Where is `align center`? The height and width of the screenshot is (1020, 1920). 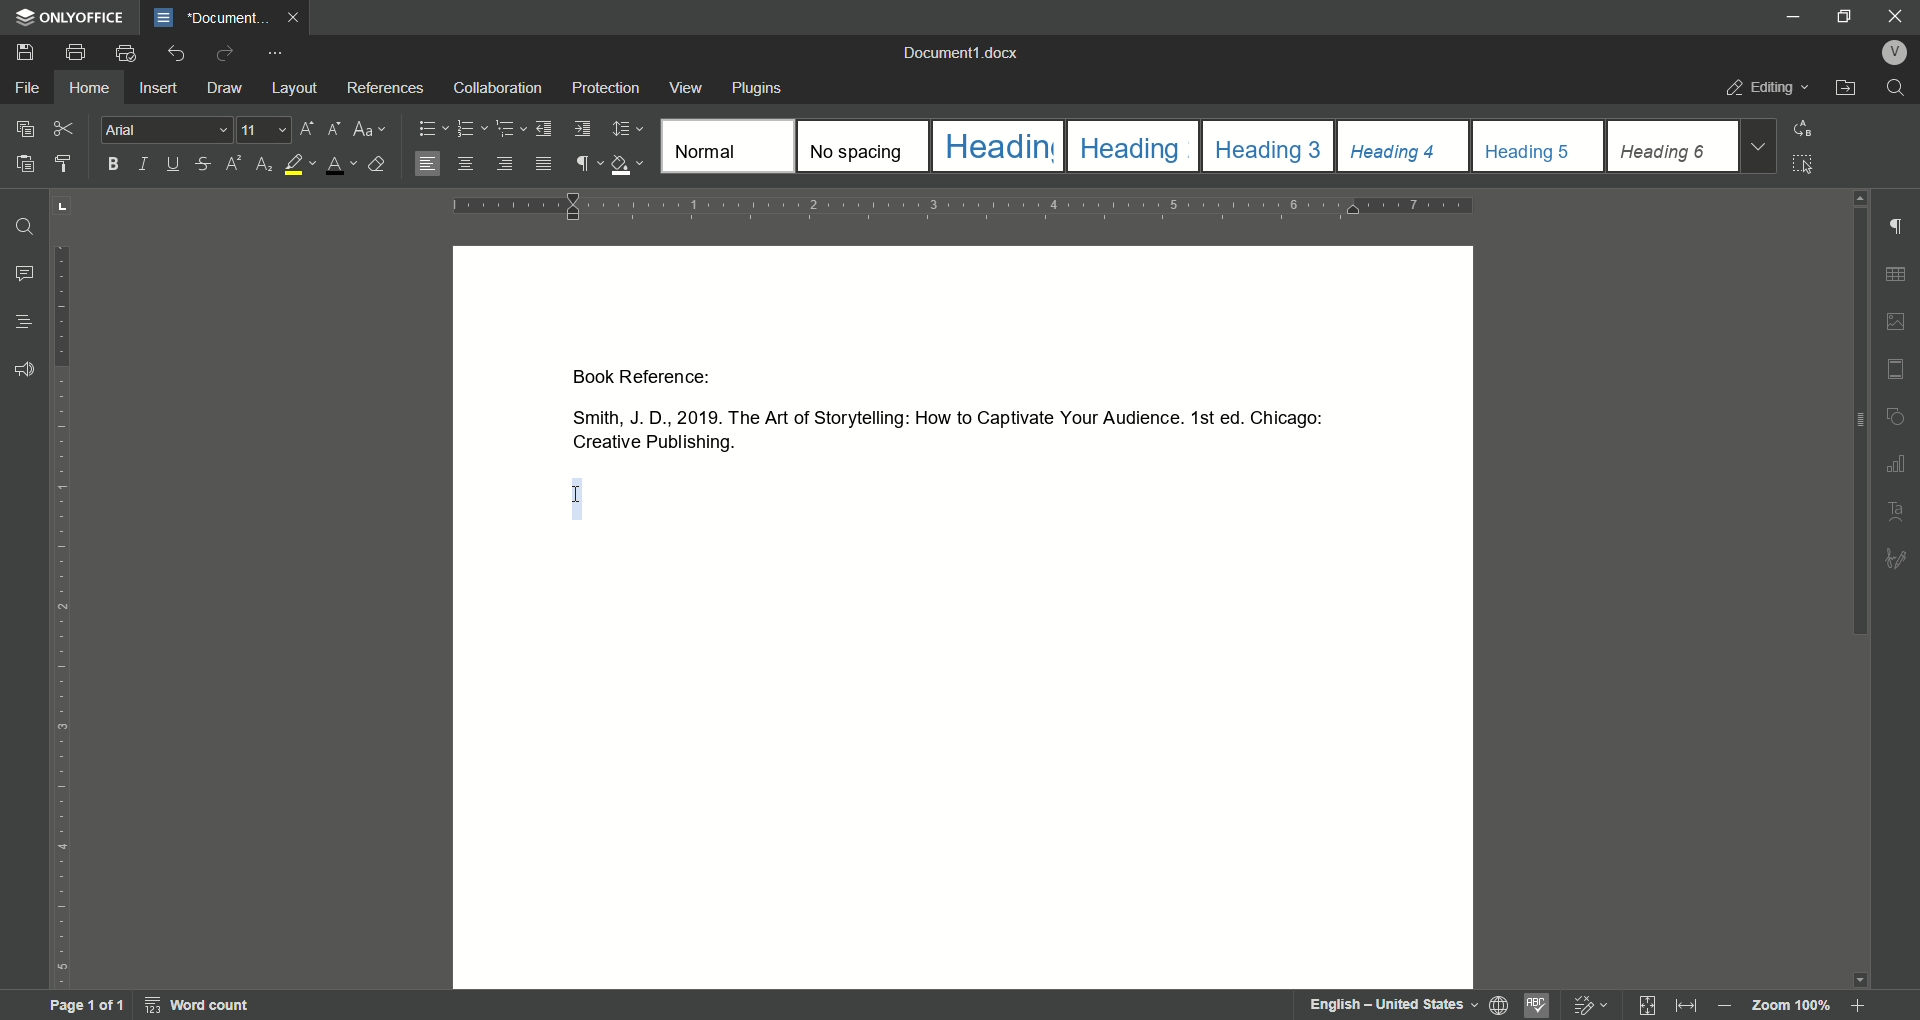 align center is located at coordinates (465, 162).